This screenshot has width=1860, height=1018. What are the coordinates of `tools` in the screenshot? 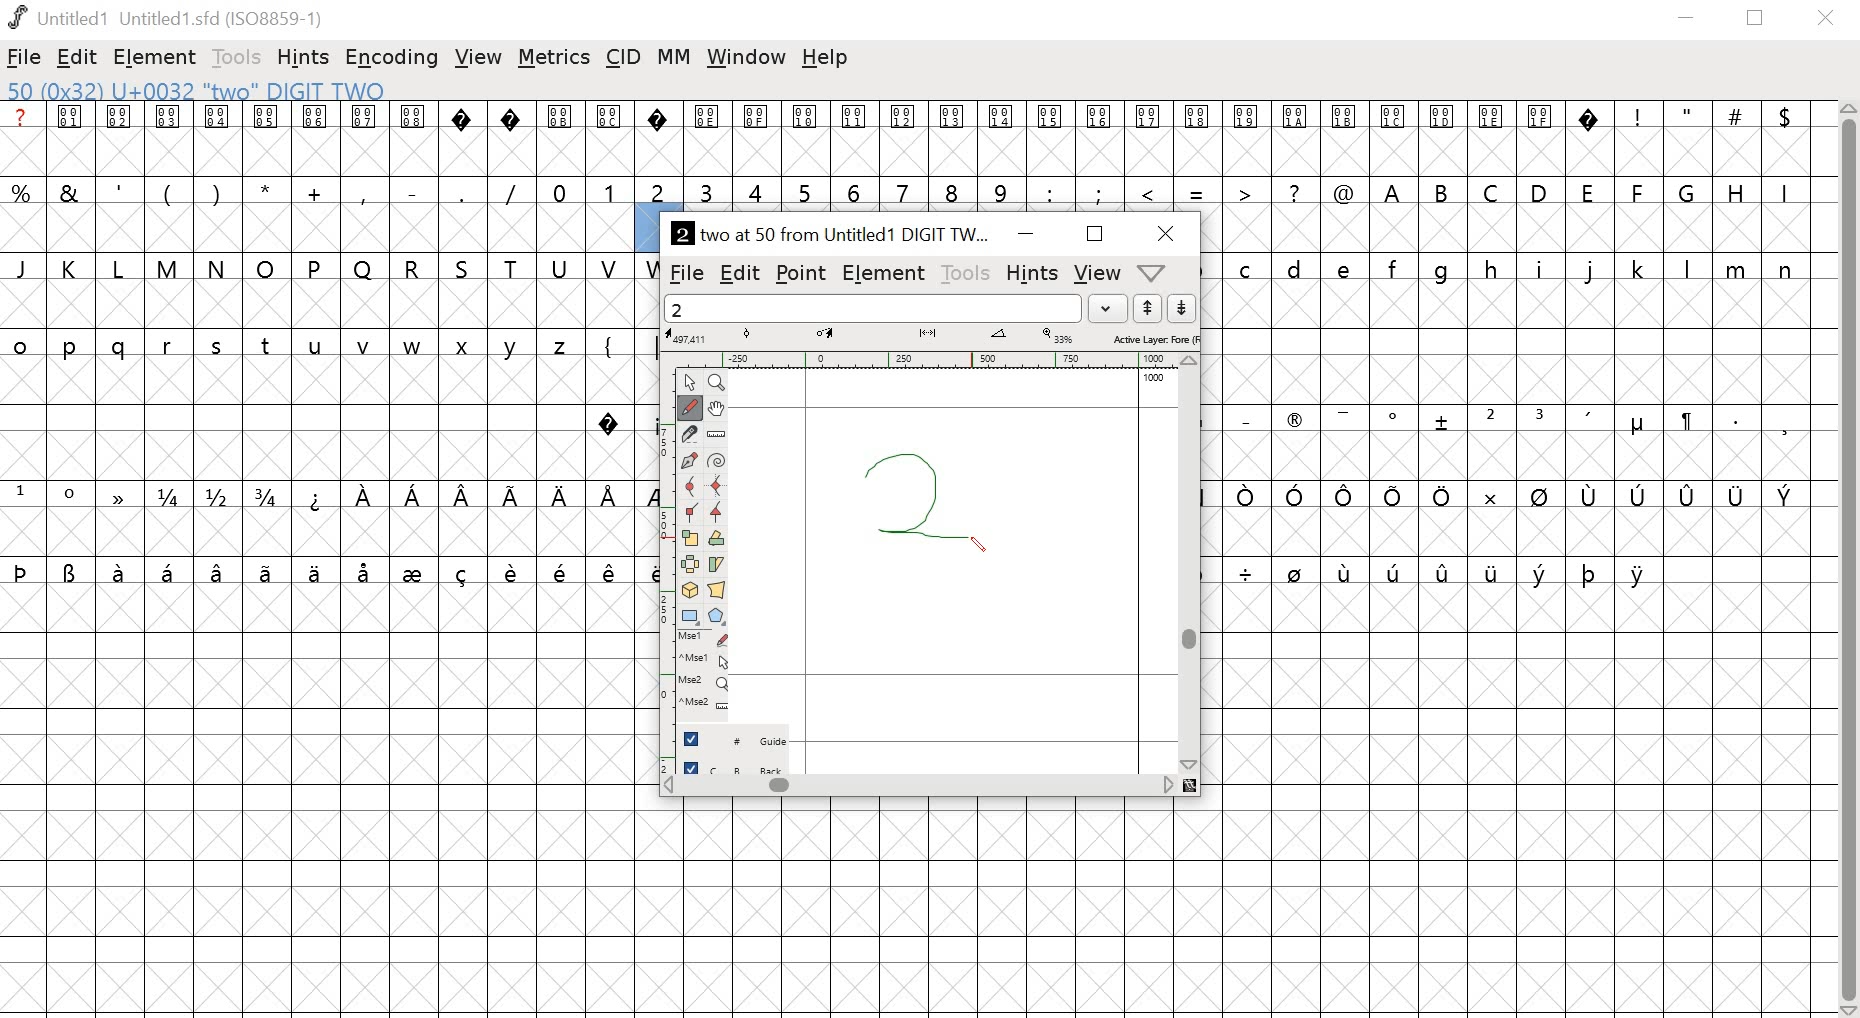 It's located at (237, 58).